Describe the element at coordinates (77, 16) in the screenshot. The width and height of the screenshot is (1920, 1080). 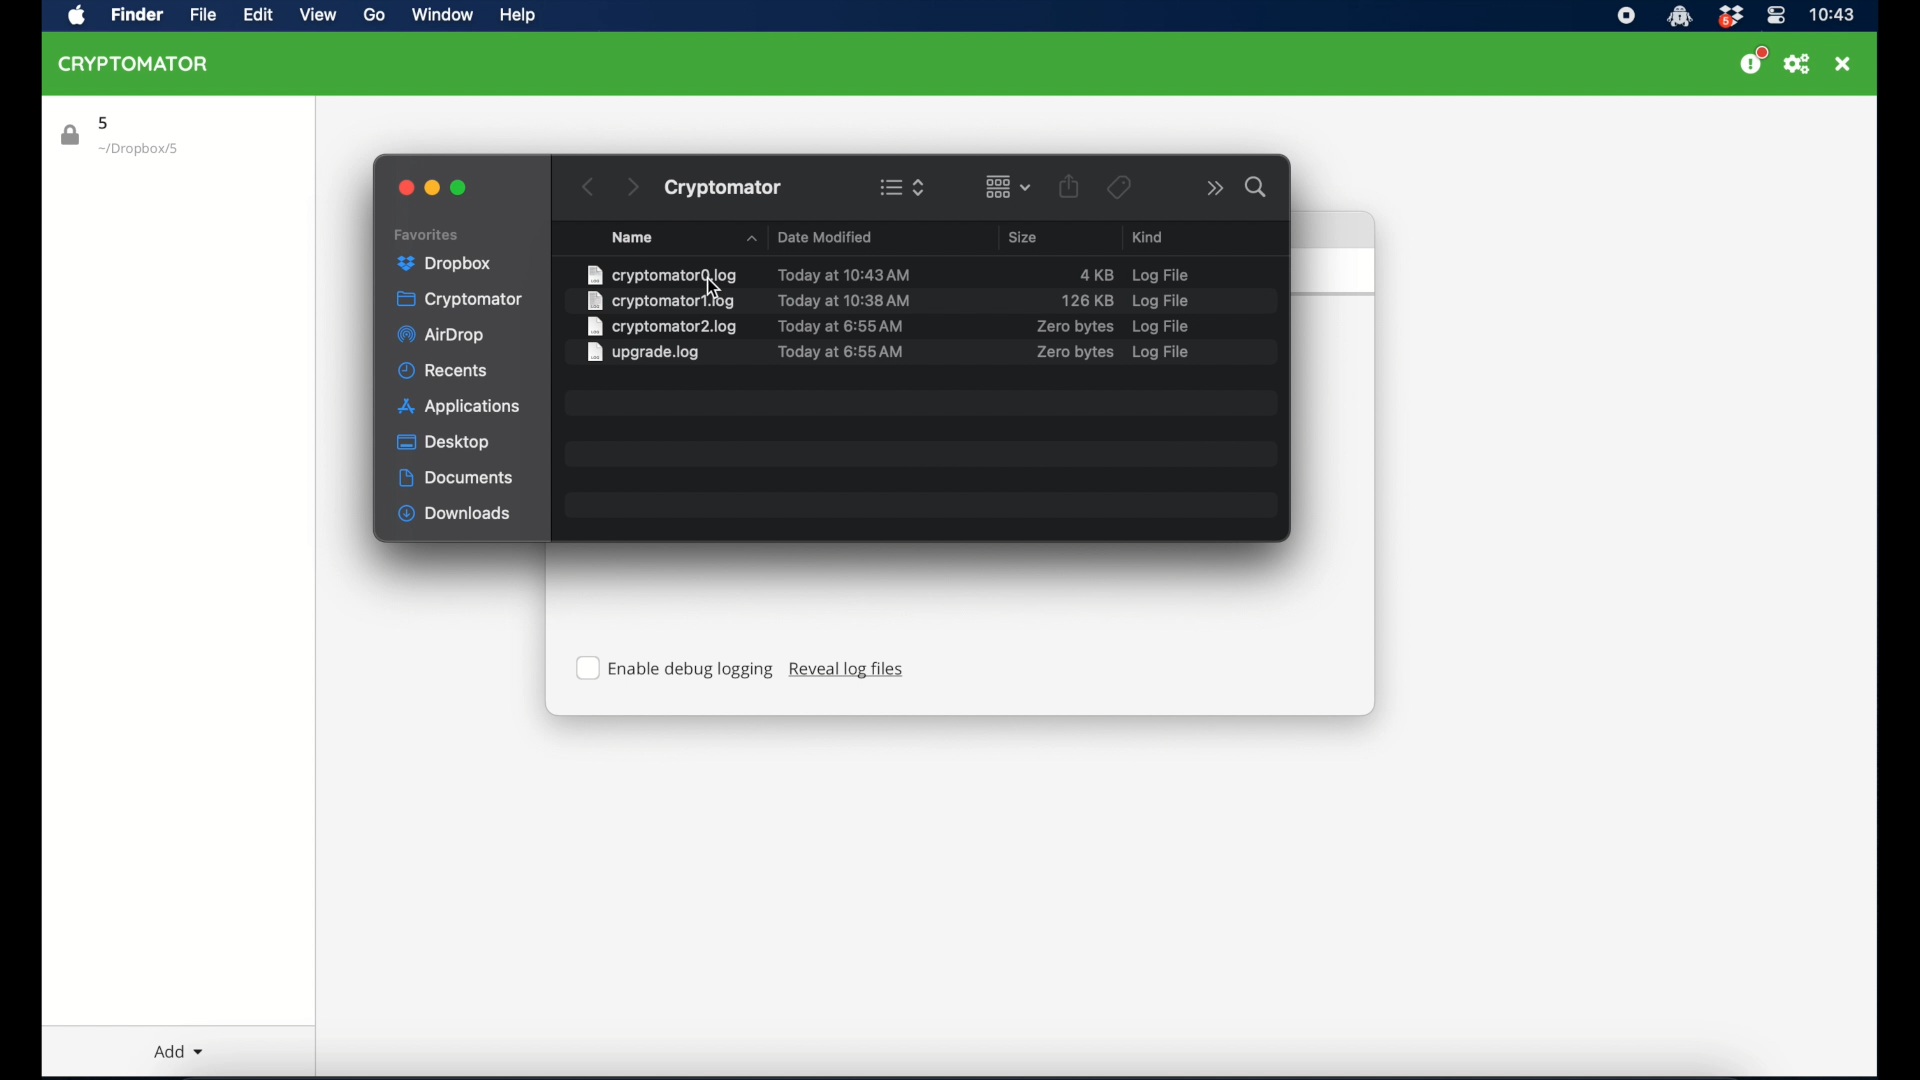
I see `apple icon` at that location.